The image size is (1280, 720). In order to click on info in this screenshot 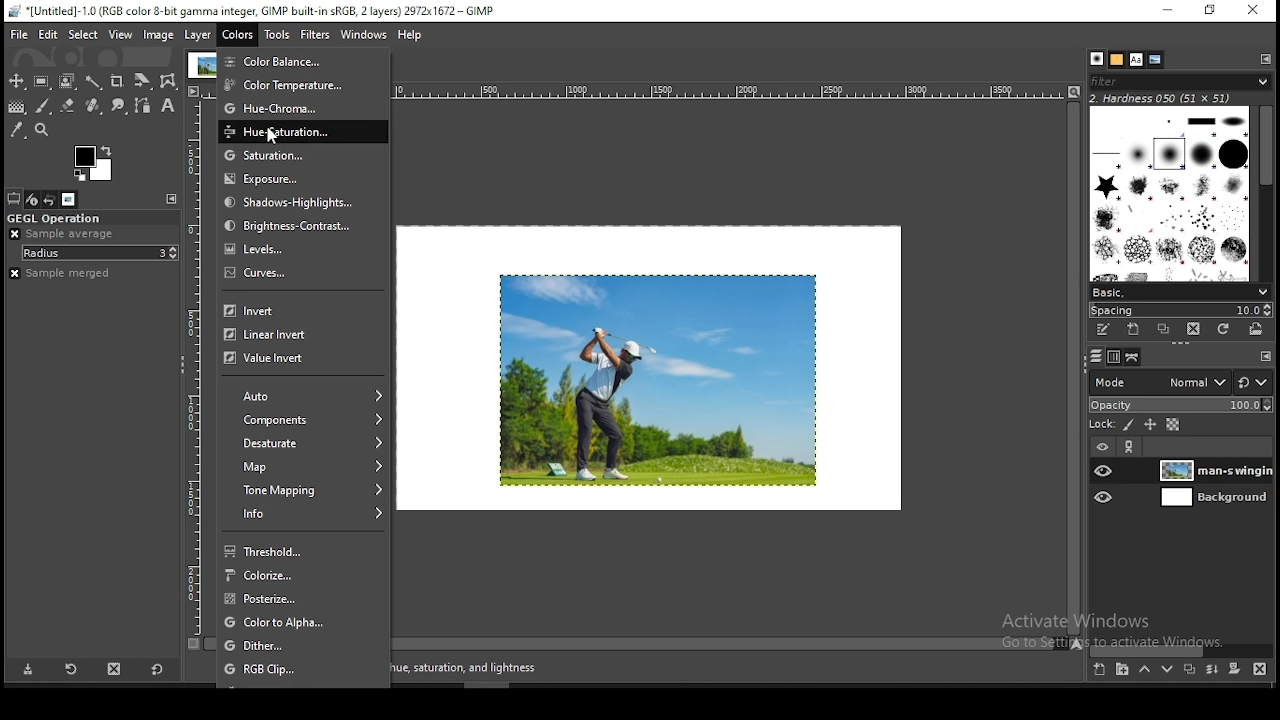, I will do `click(305, 514)`.